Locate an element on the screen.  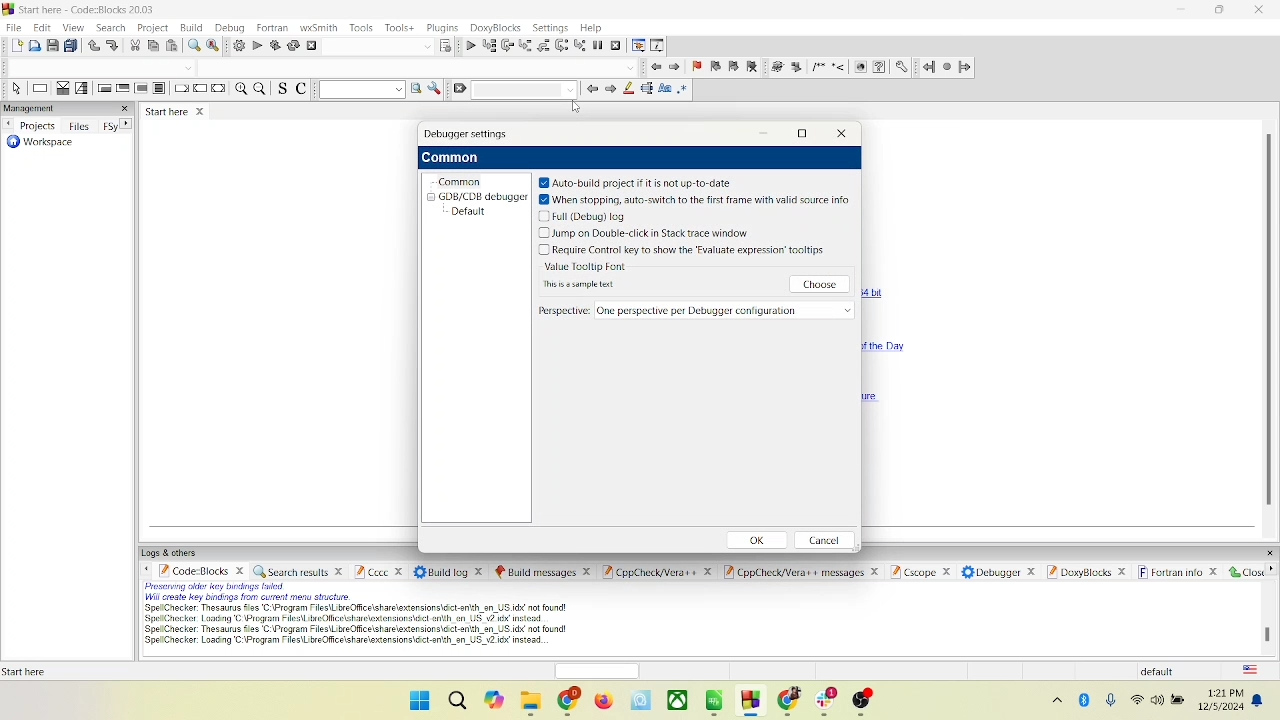
language is located at coordinates (1248, 669).